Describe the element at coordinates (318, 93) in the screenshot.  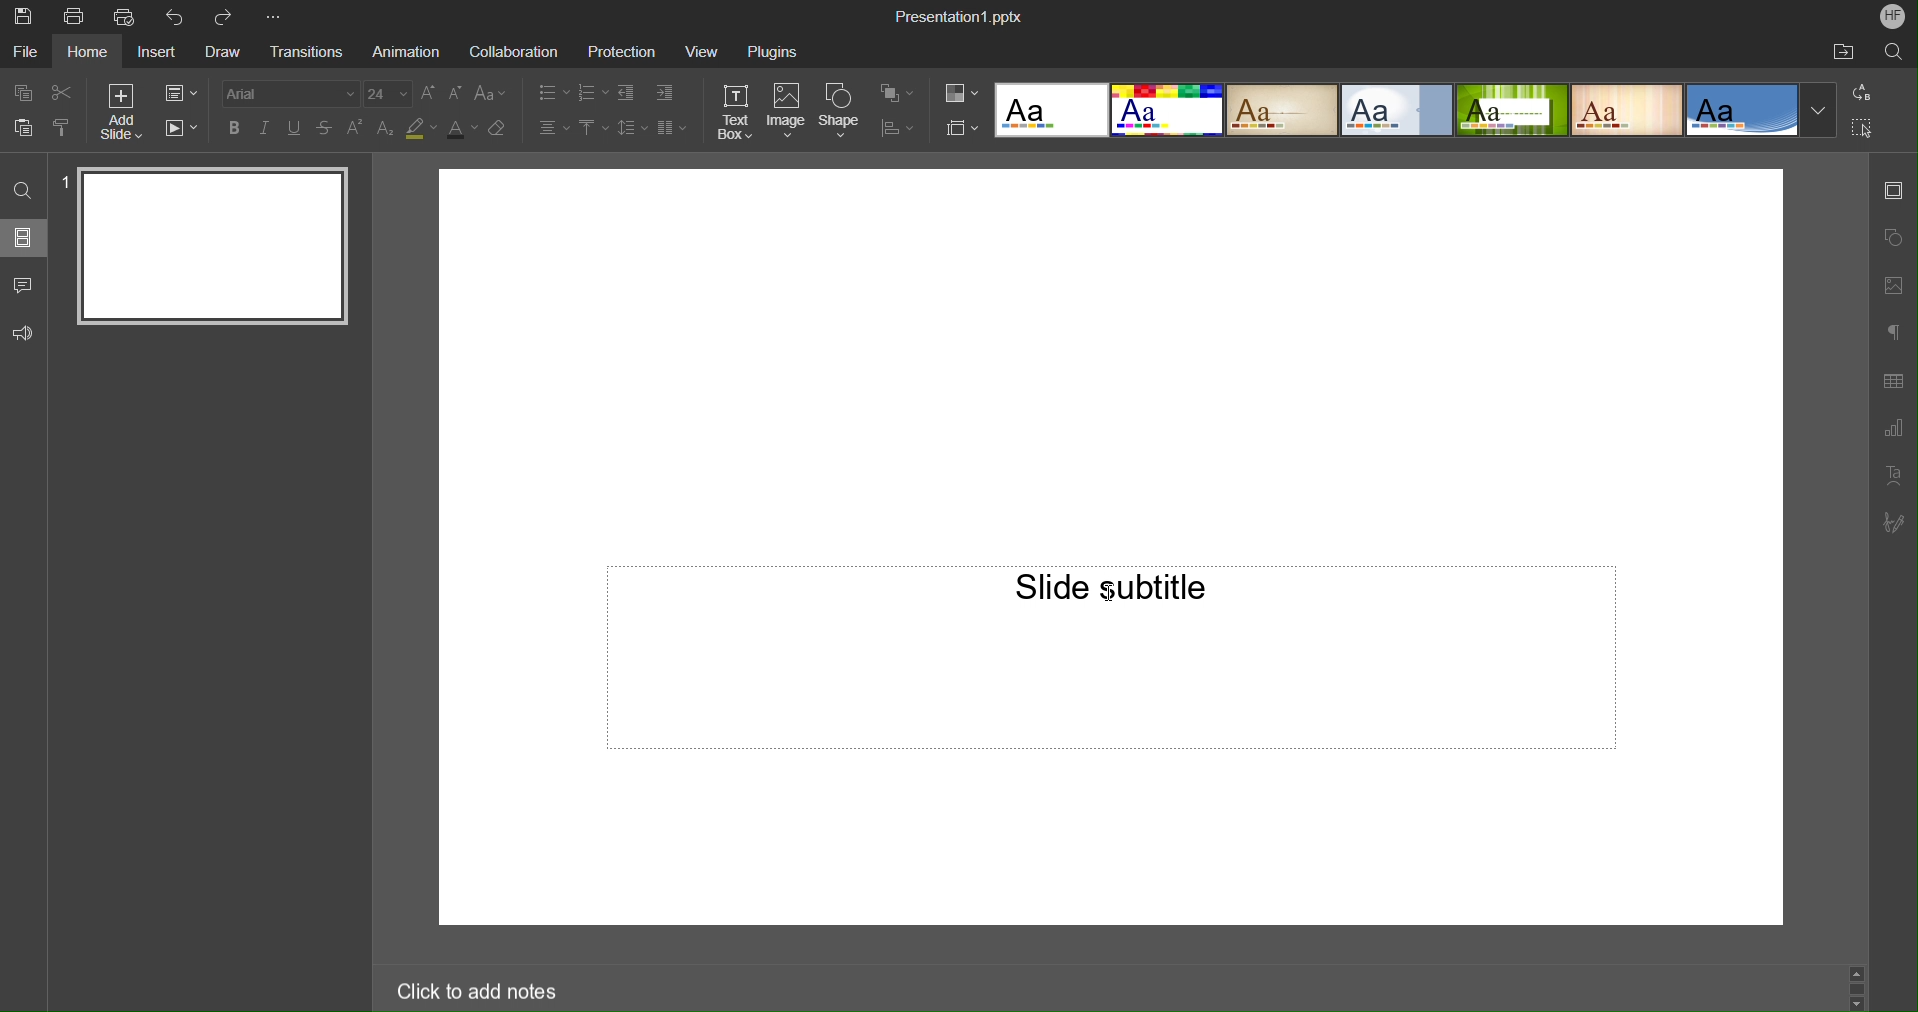
I see `Font settings` at that location.